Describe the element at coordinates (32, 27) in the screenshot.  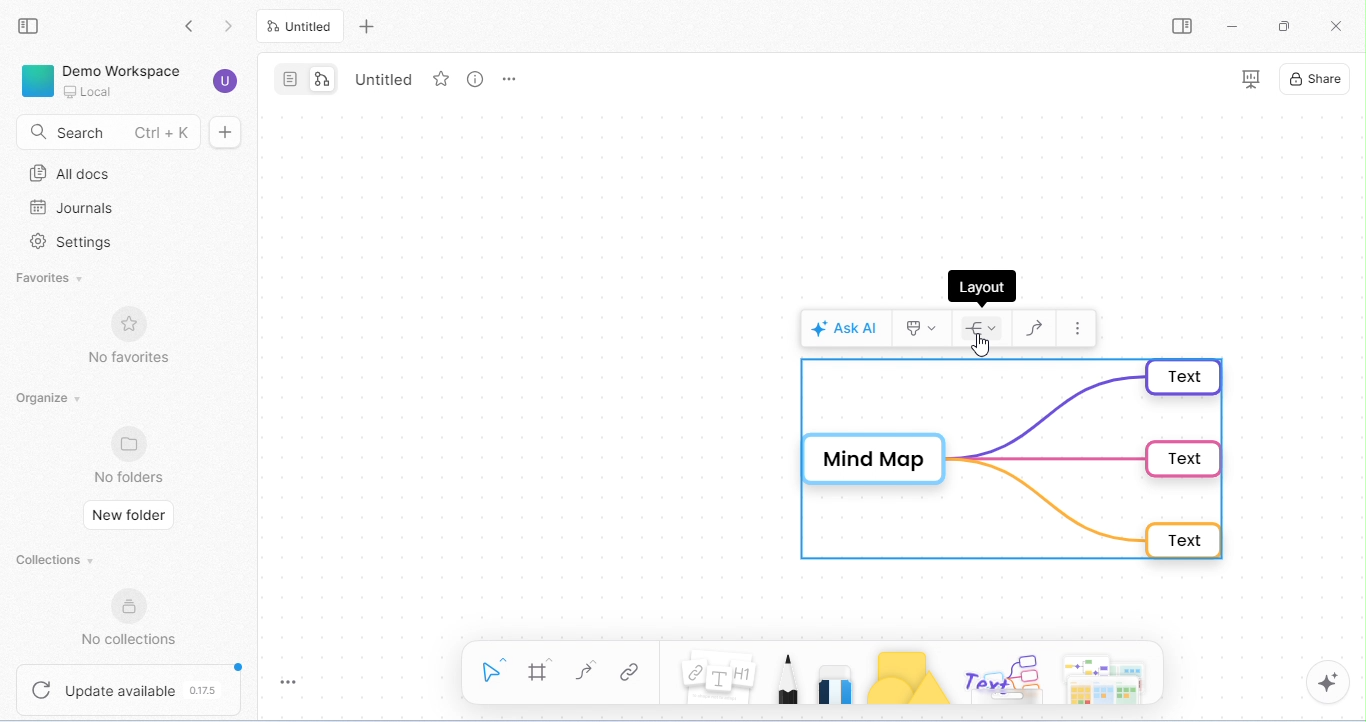
I see `collapse side bar` at that location.